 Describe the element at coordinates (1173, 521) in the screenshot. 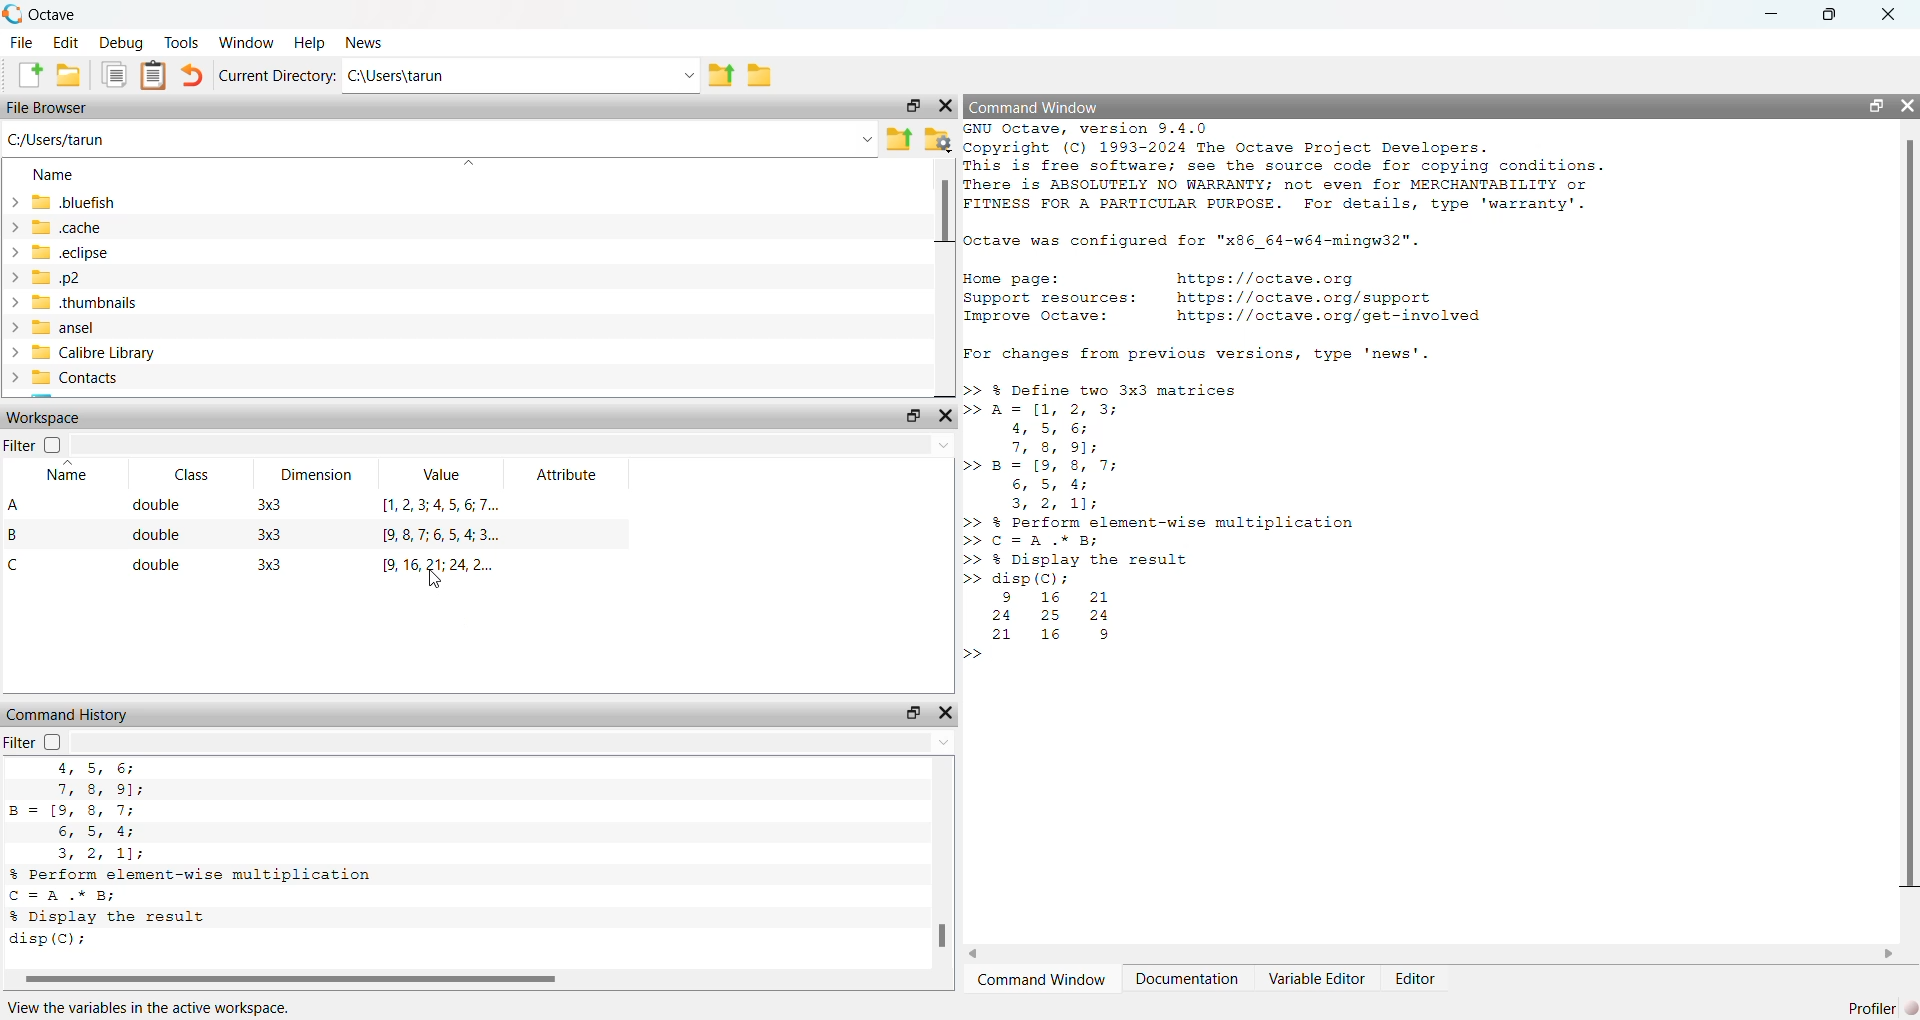

I see `>> % Define two 3x3 matrices
>>a=1(1, 2, 3;
4,5, 6
7, 8, 91;
>> 8 =1(9, 8 7;
6 5, 4;
3, 2, 11;
>> % Perform element-wise multiplication
>> C =A .*B;
>> % Display the result
>> disp(C);
5 16 21
24 25 24
21 16 9` at that location.